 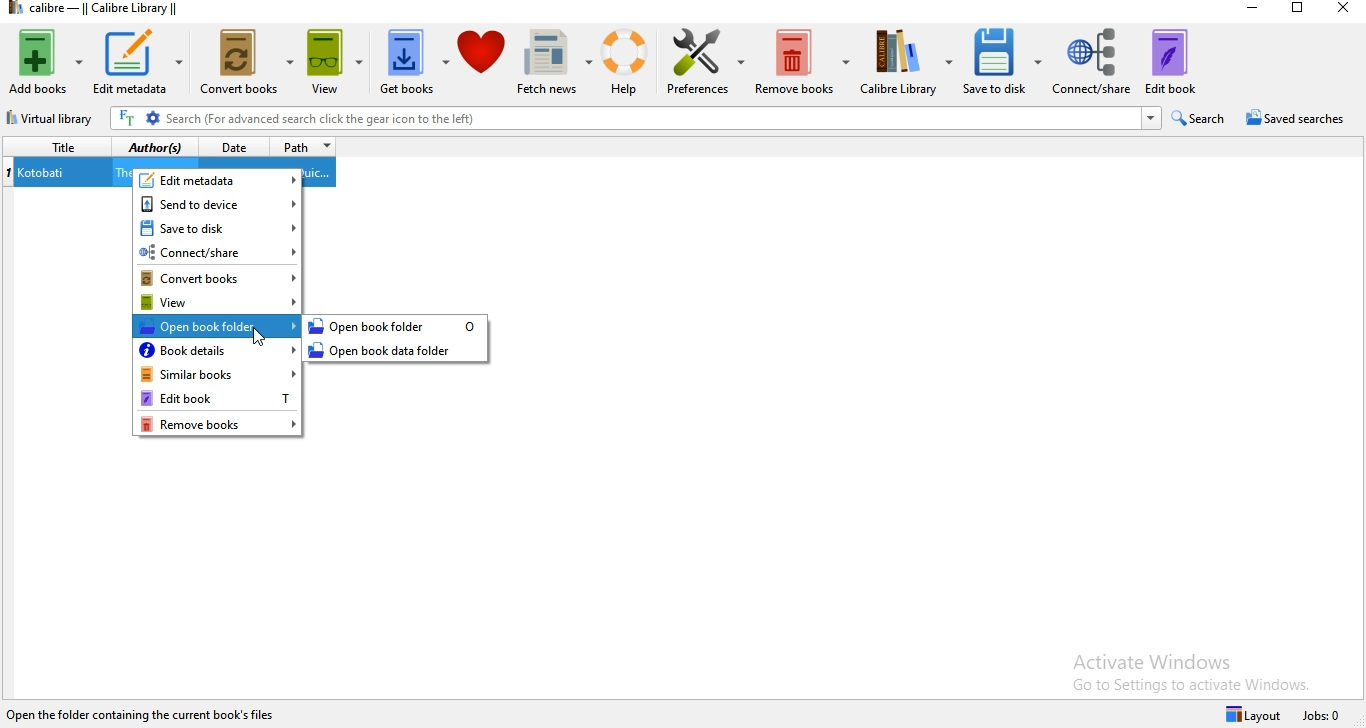 I want to click on kotobati, so click(x=47, y=174).